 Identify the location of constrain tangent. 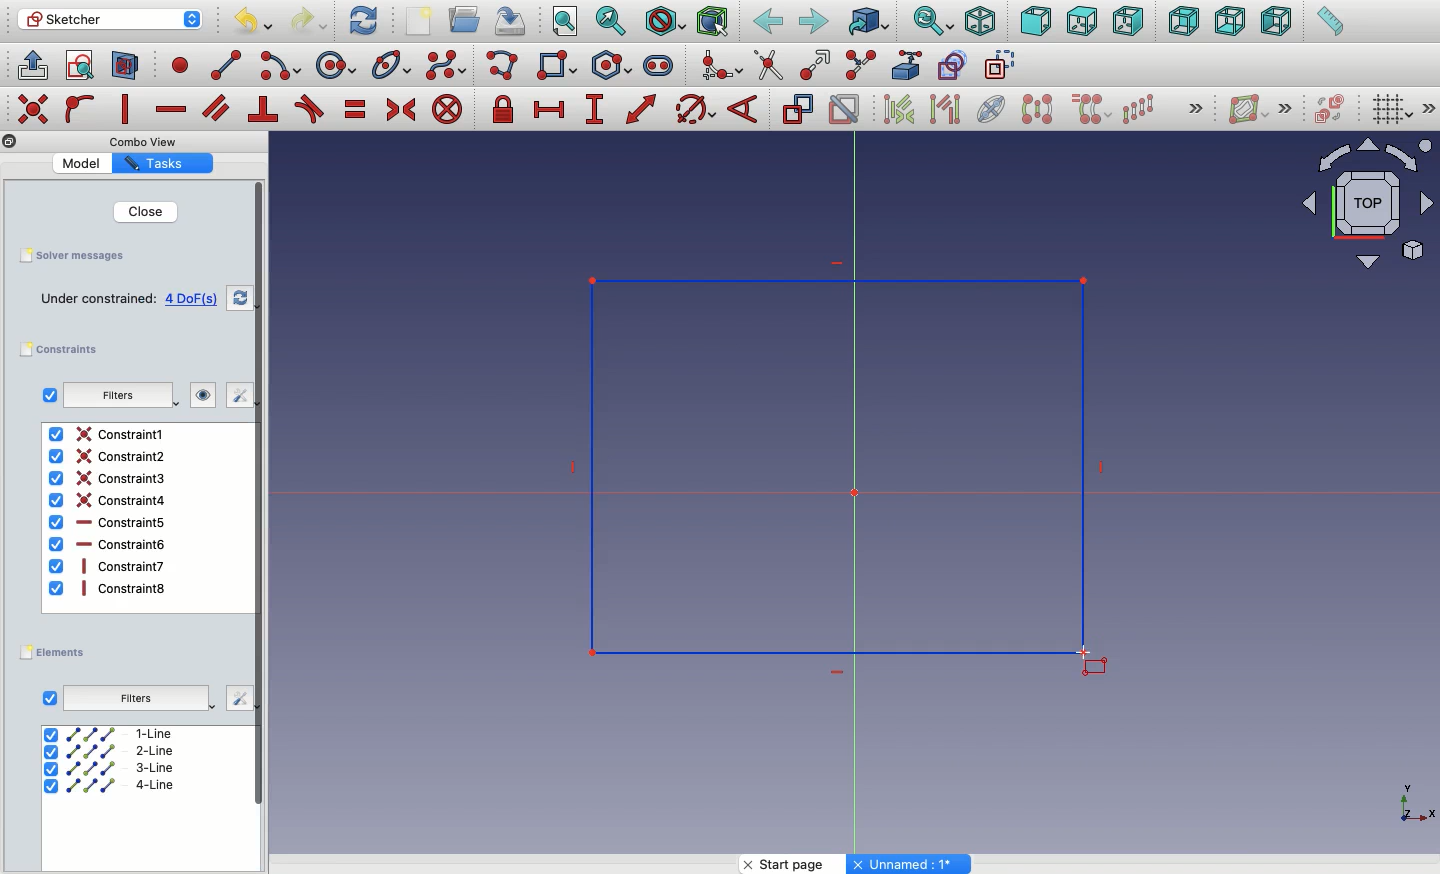
(310, 109).